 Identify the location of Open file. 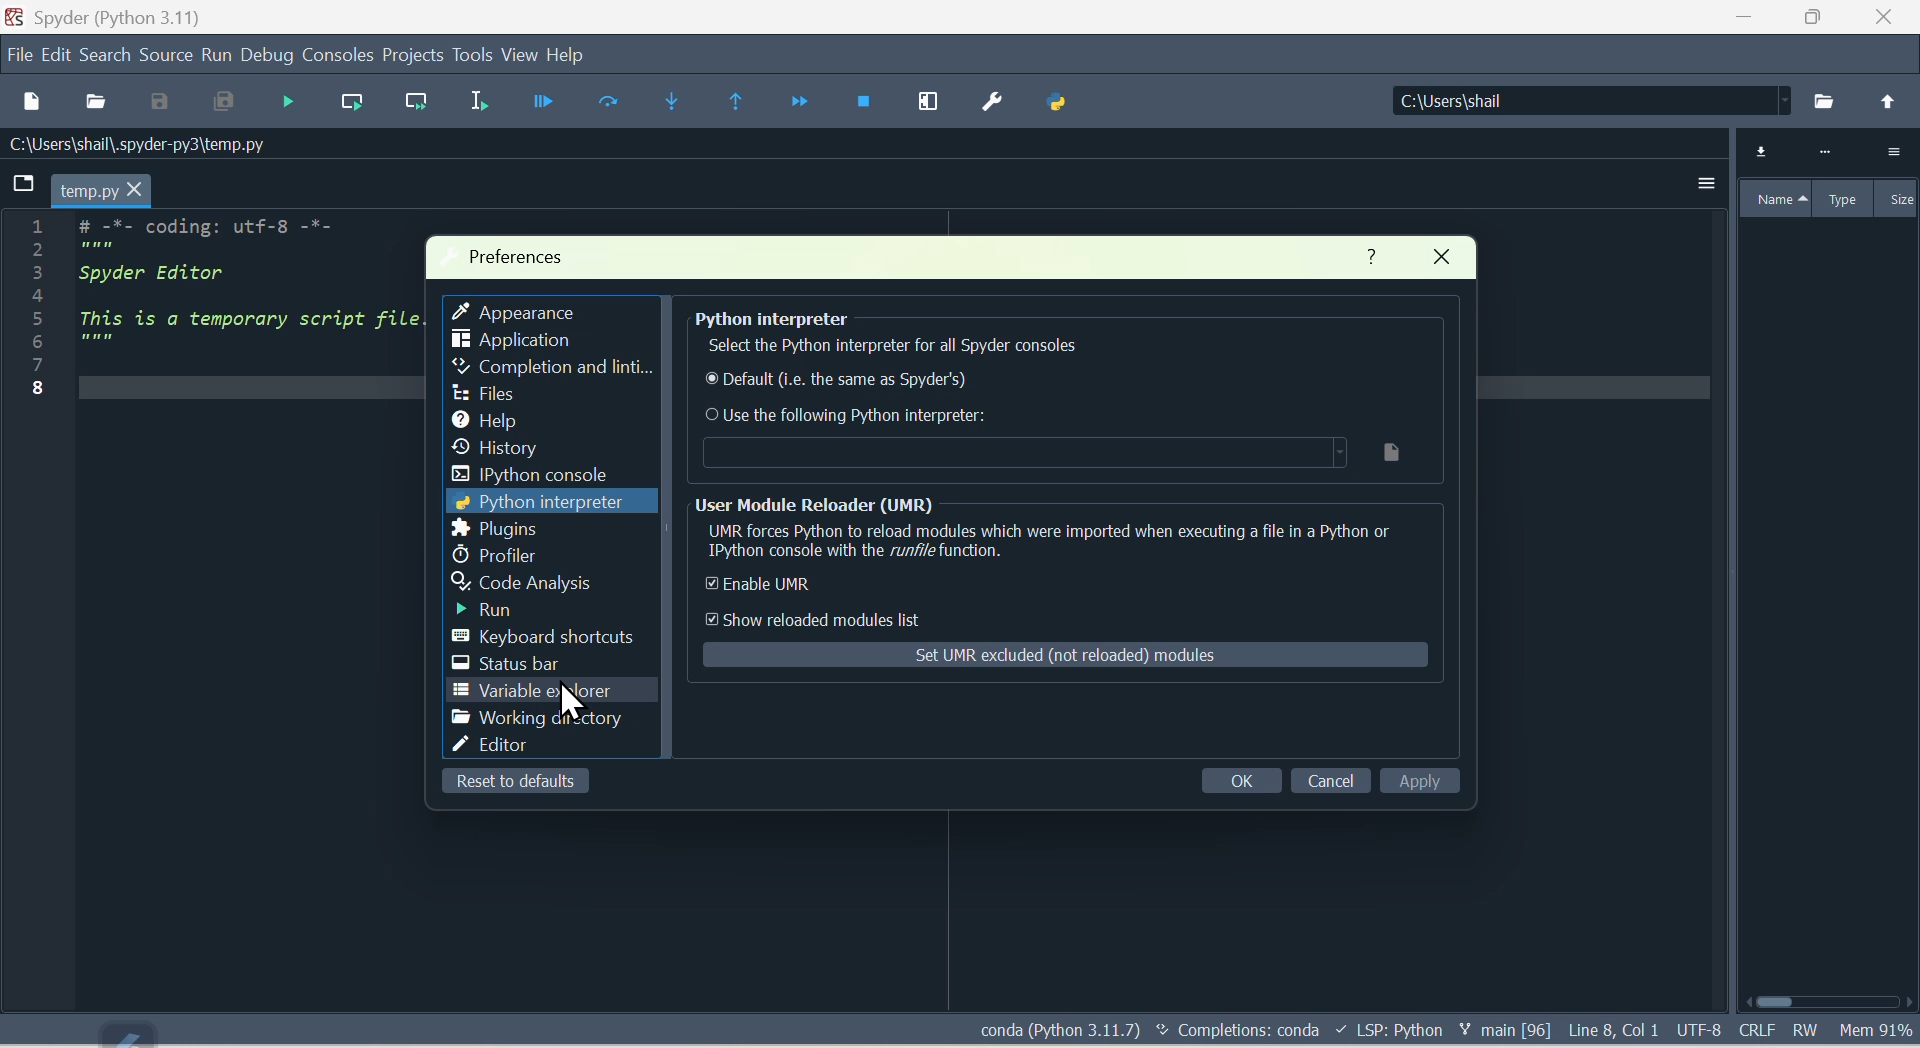
(96, 101).